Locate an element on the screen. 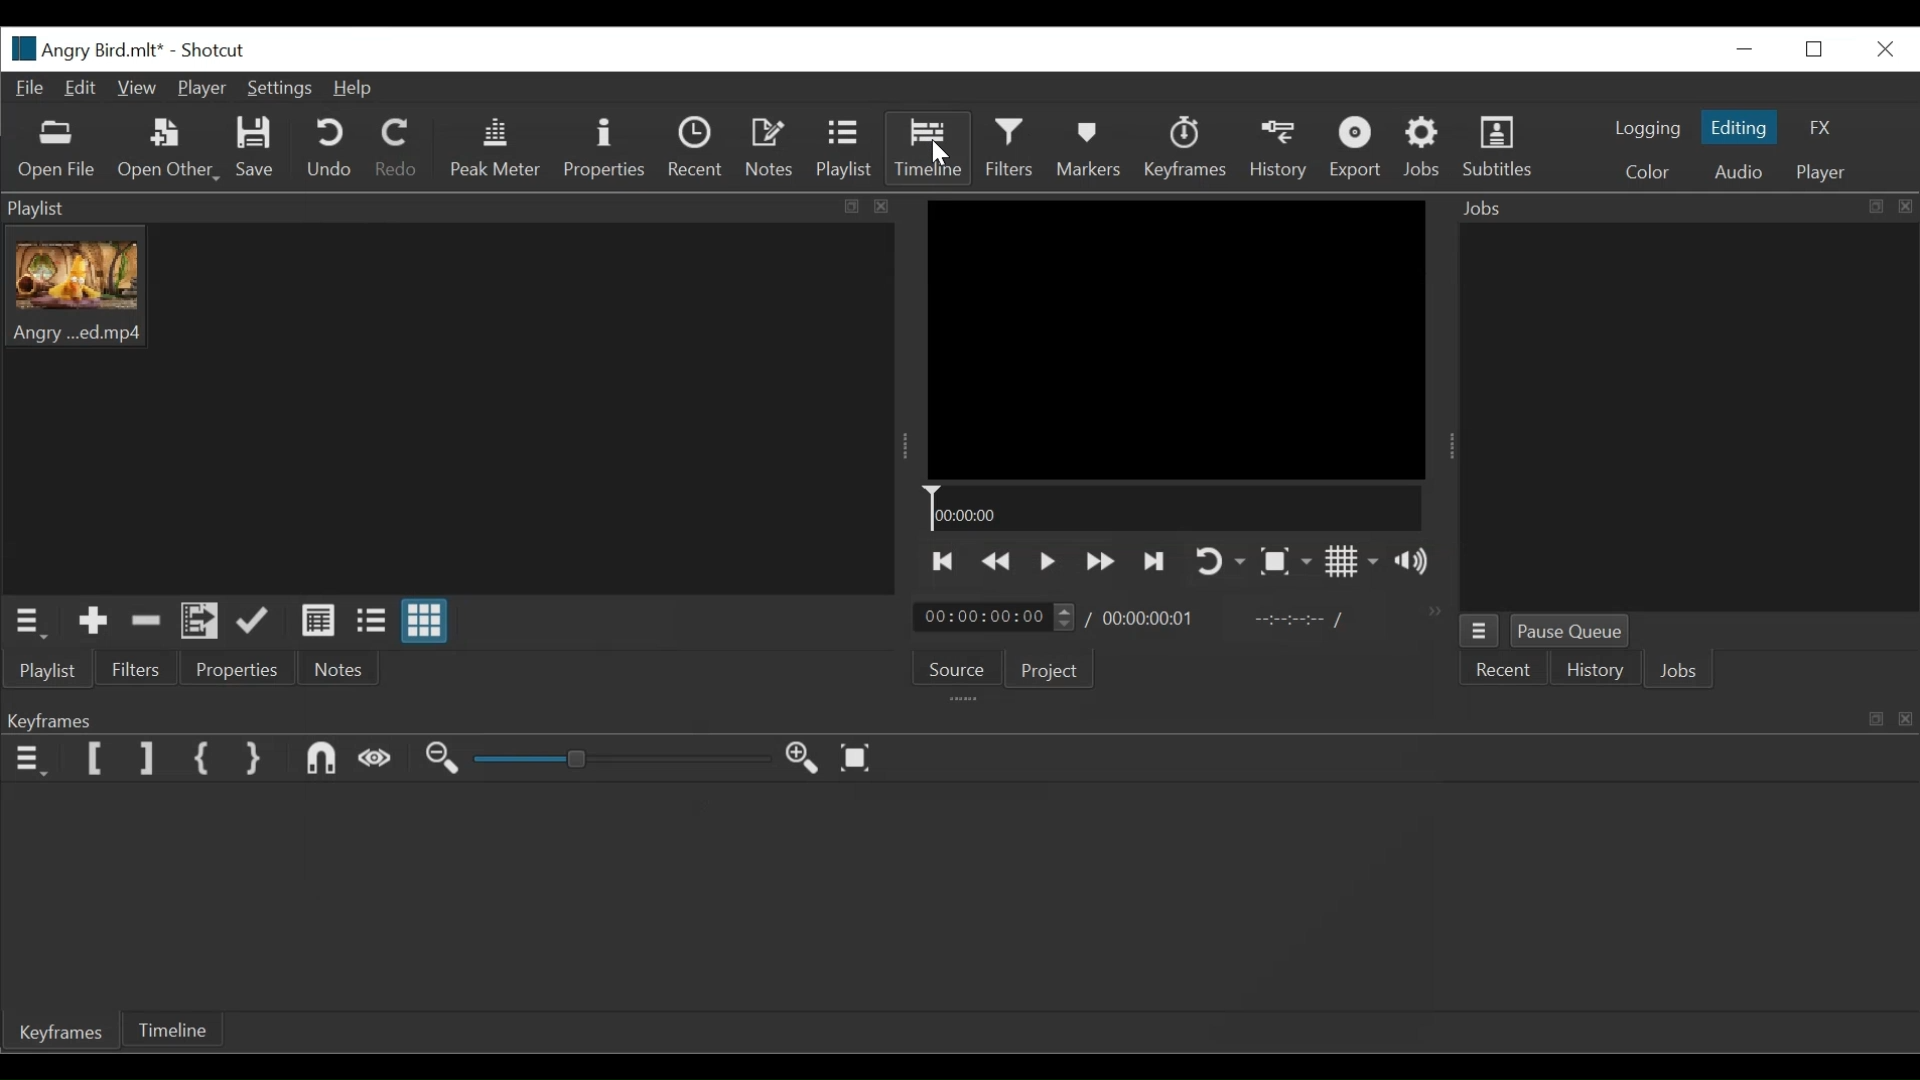 Image resolution: width=1920 pixels, height=1080 pixels. History is located at coordinates (1279, 149).